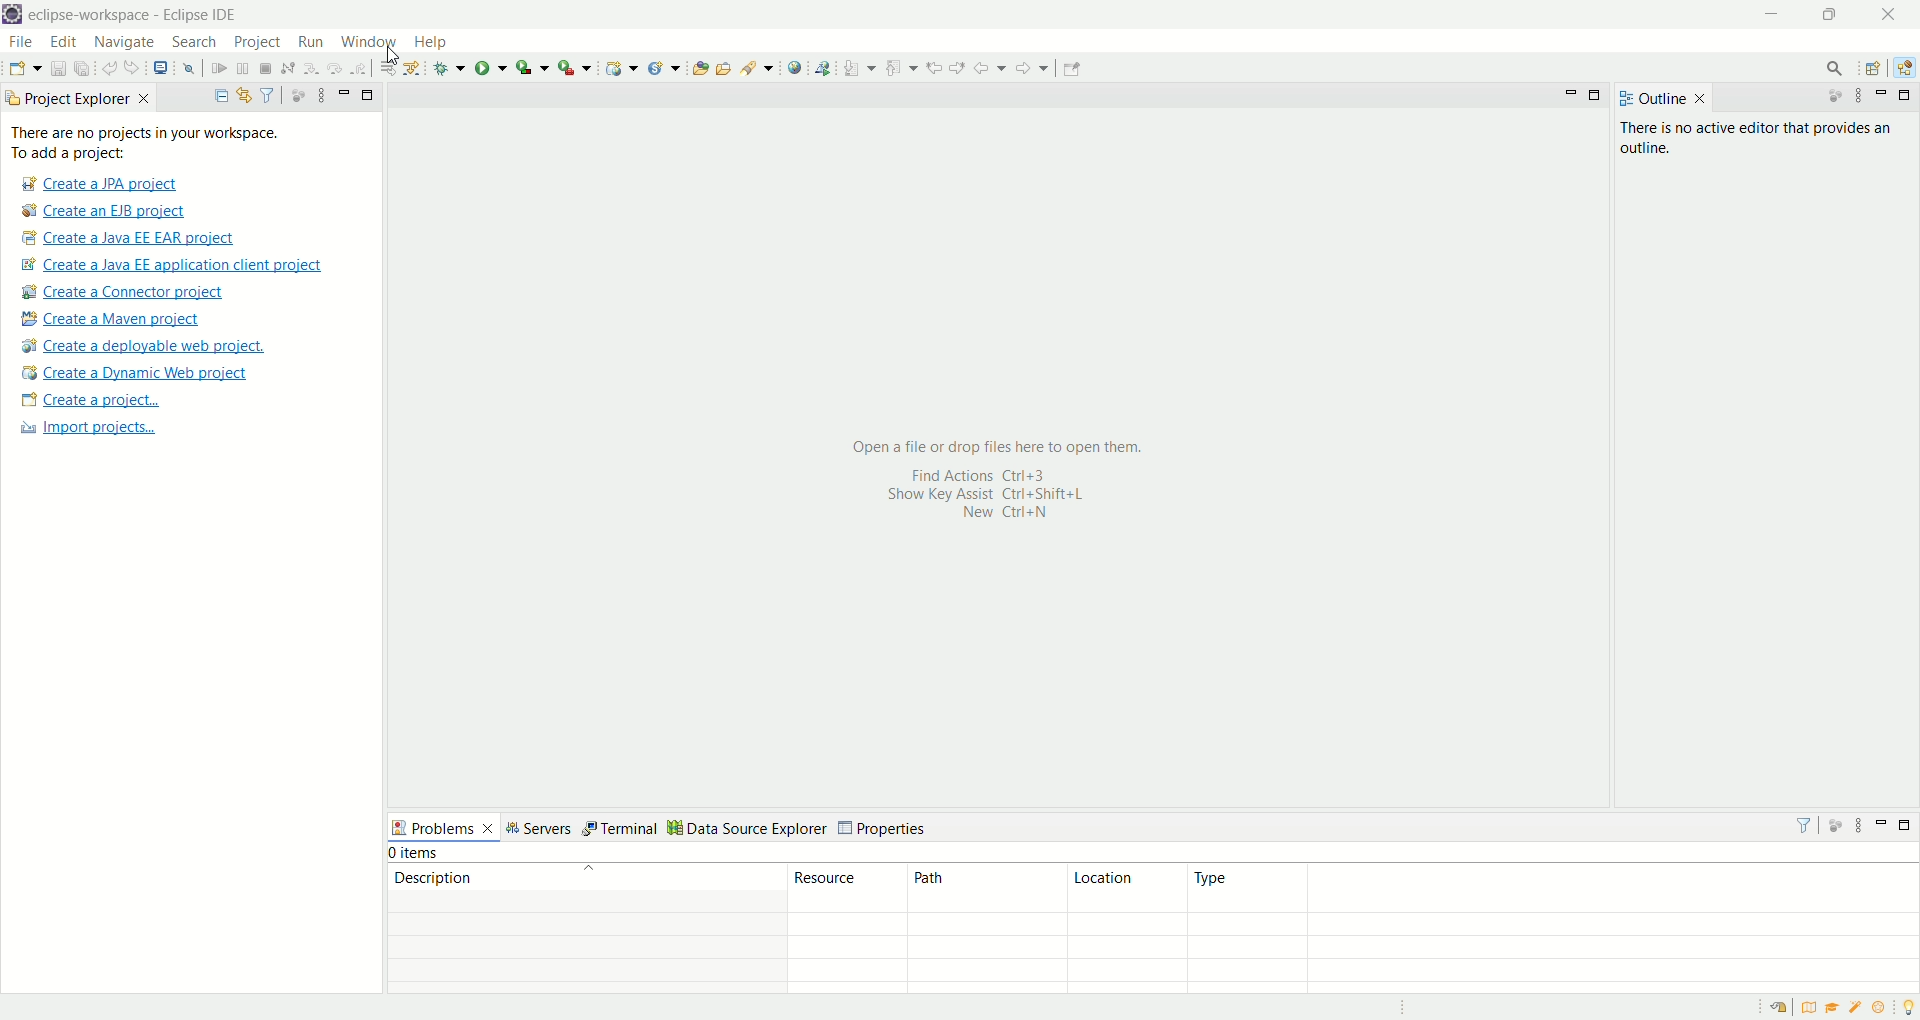 The height and width of the screenshot is (1020, 1920). I want to click on create a EJB project, so click(108, 211).